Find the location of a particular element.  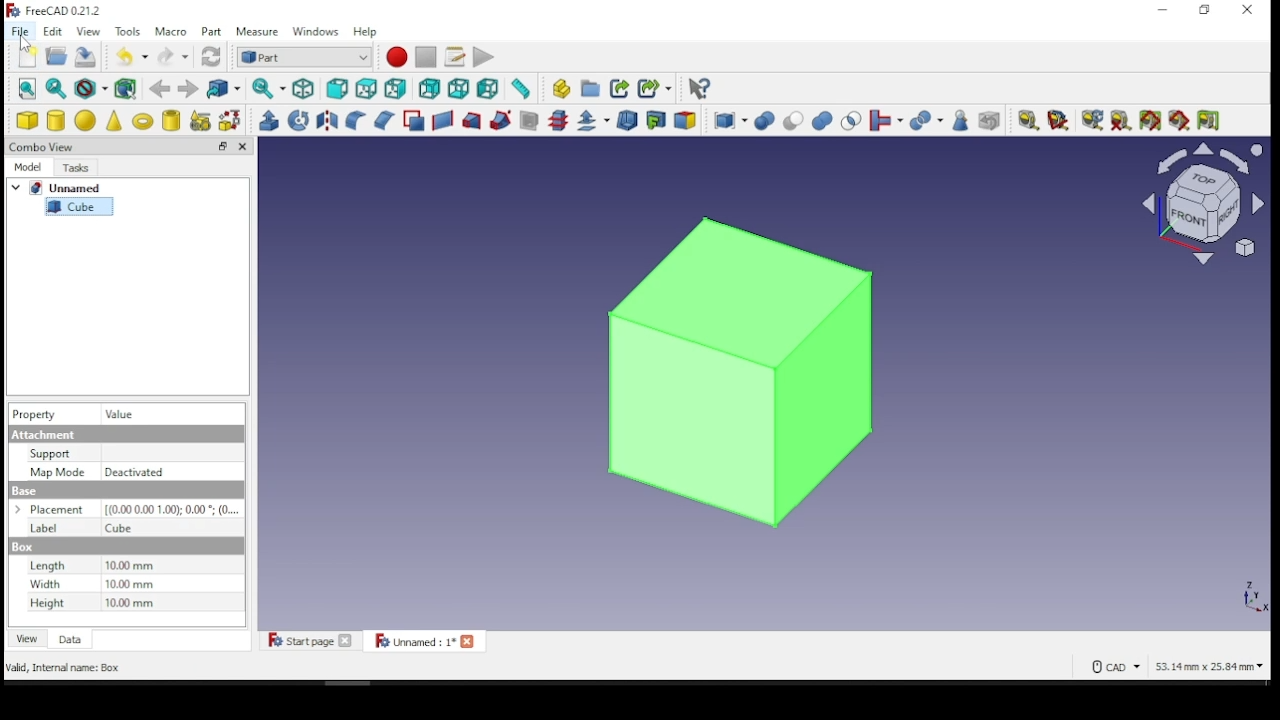

cursor is located at coordinates (25, 44).